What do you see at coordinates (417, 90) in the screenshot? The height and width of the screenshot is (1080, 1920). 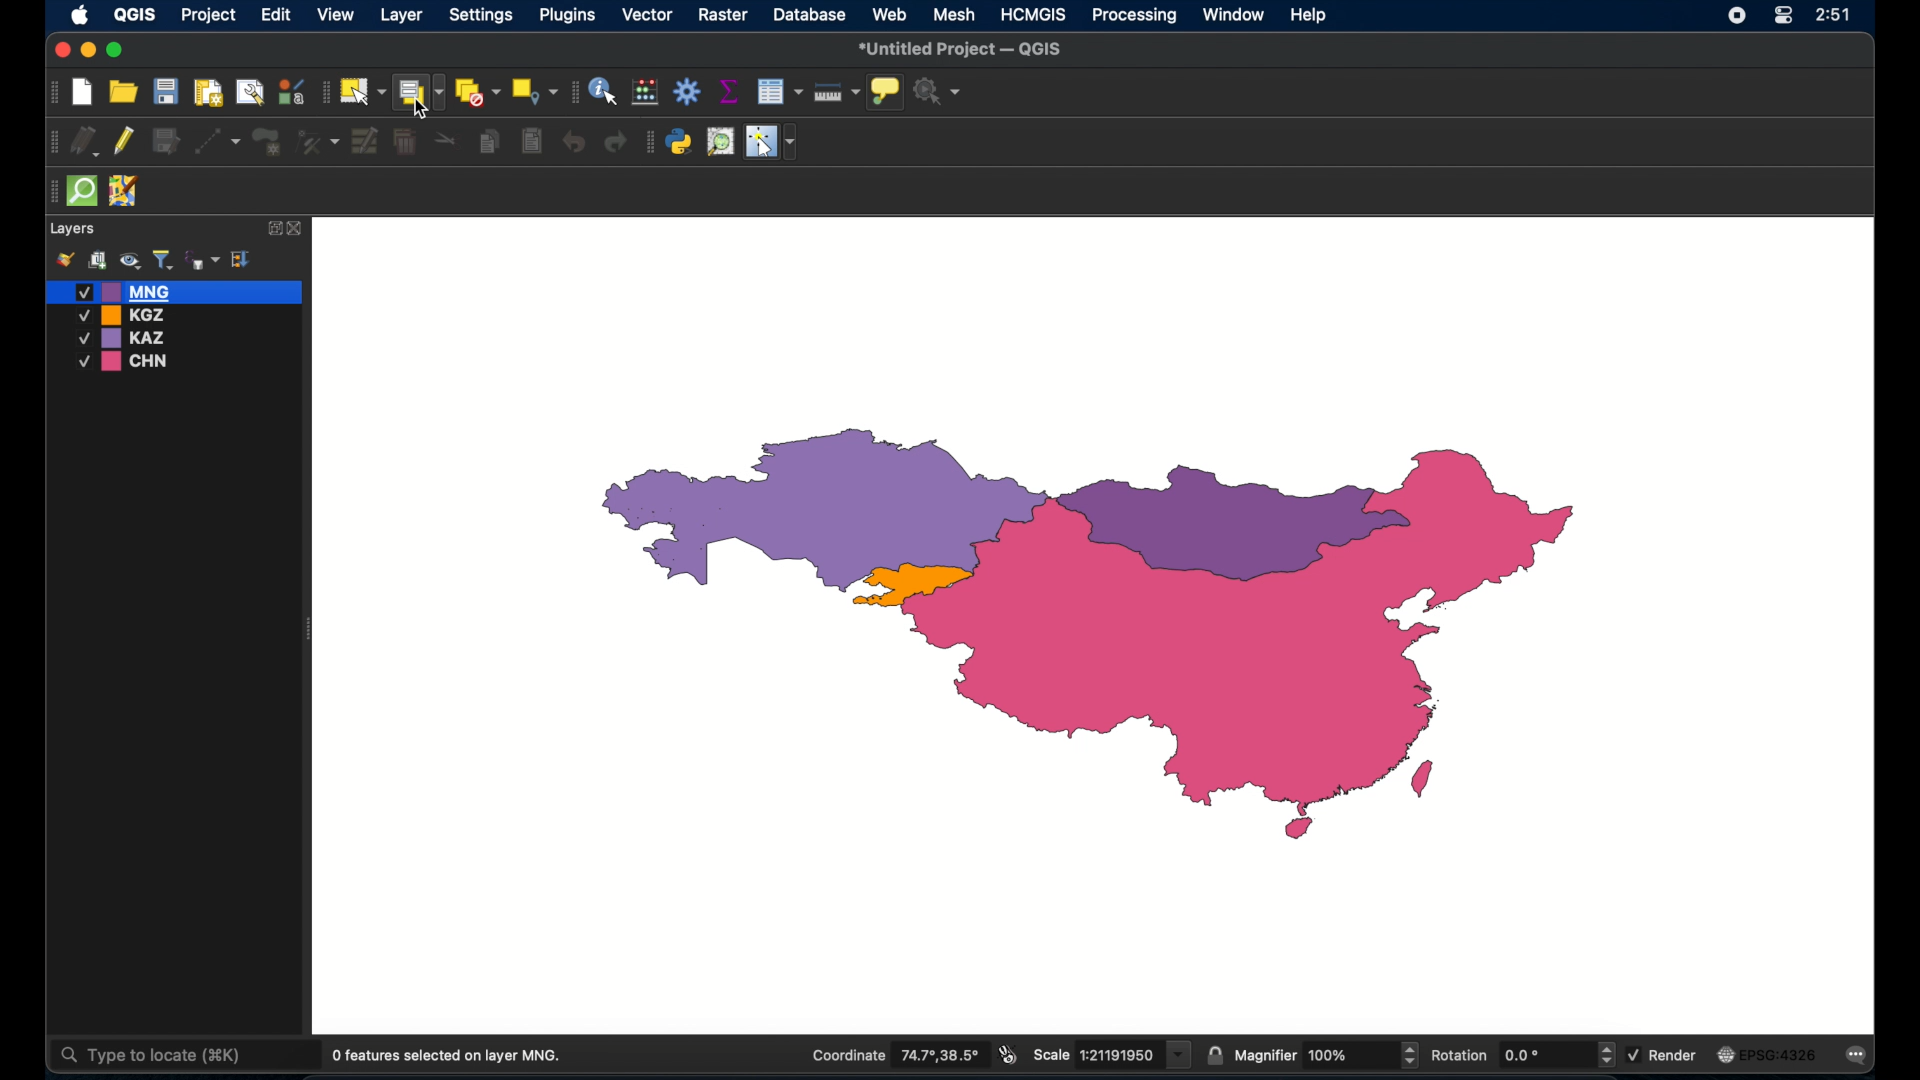 I see `select by area or single click` at bounding box center [417, 90].